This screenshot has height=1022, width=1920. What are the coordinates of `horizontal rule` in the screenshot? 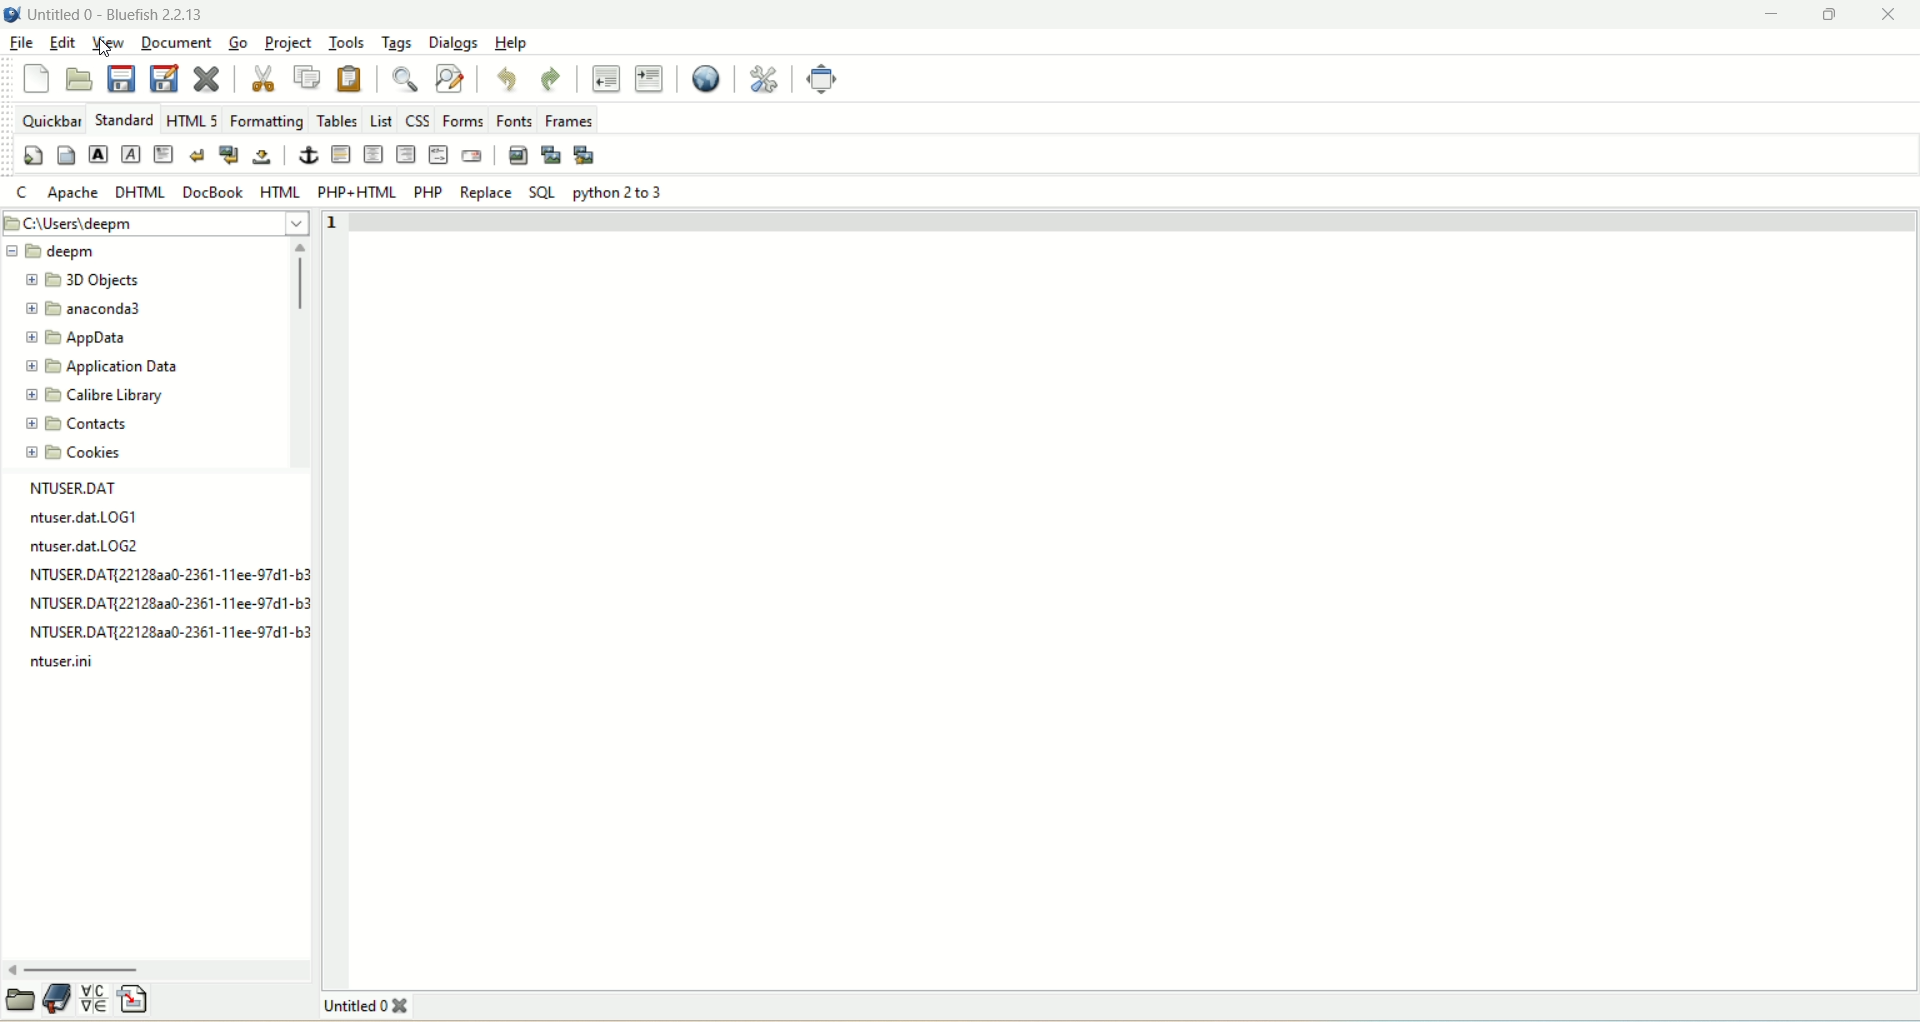 It's located at (342, 155).